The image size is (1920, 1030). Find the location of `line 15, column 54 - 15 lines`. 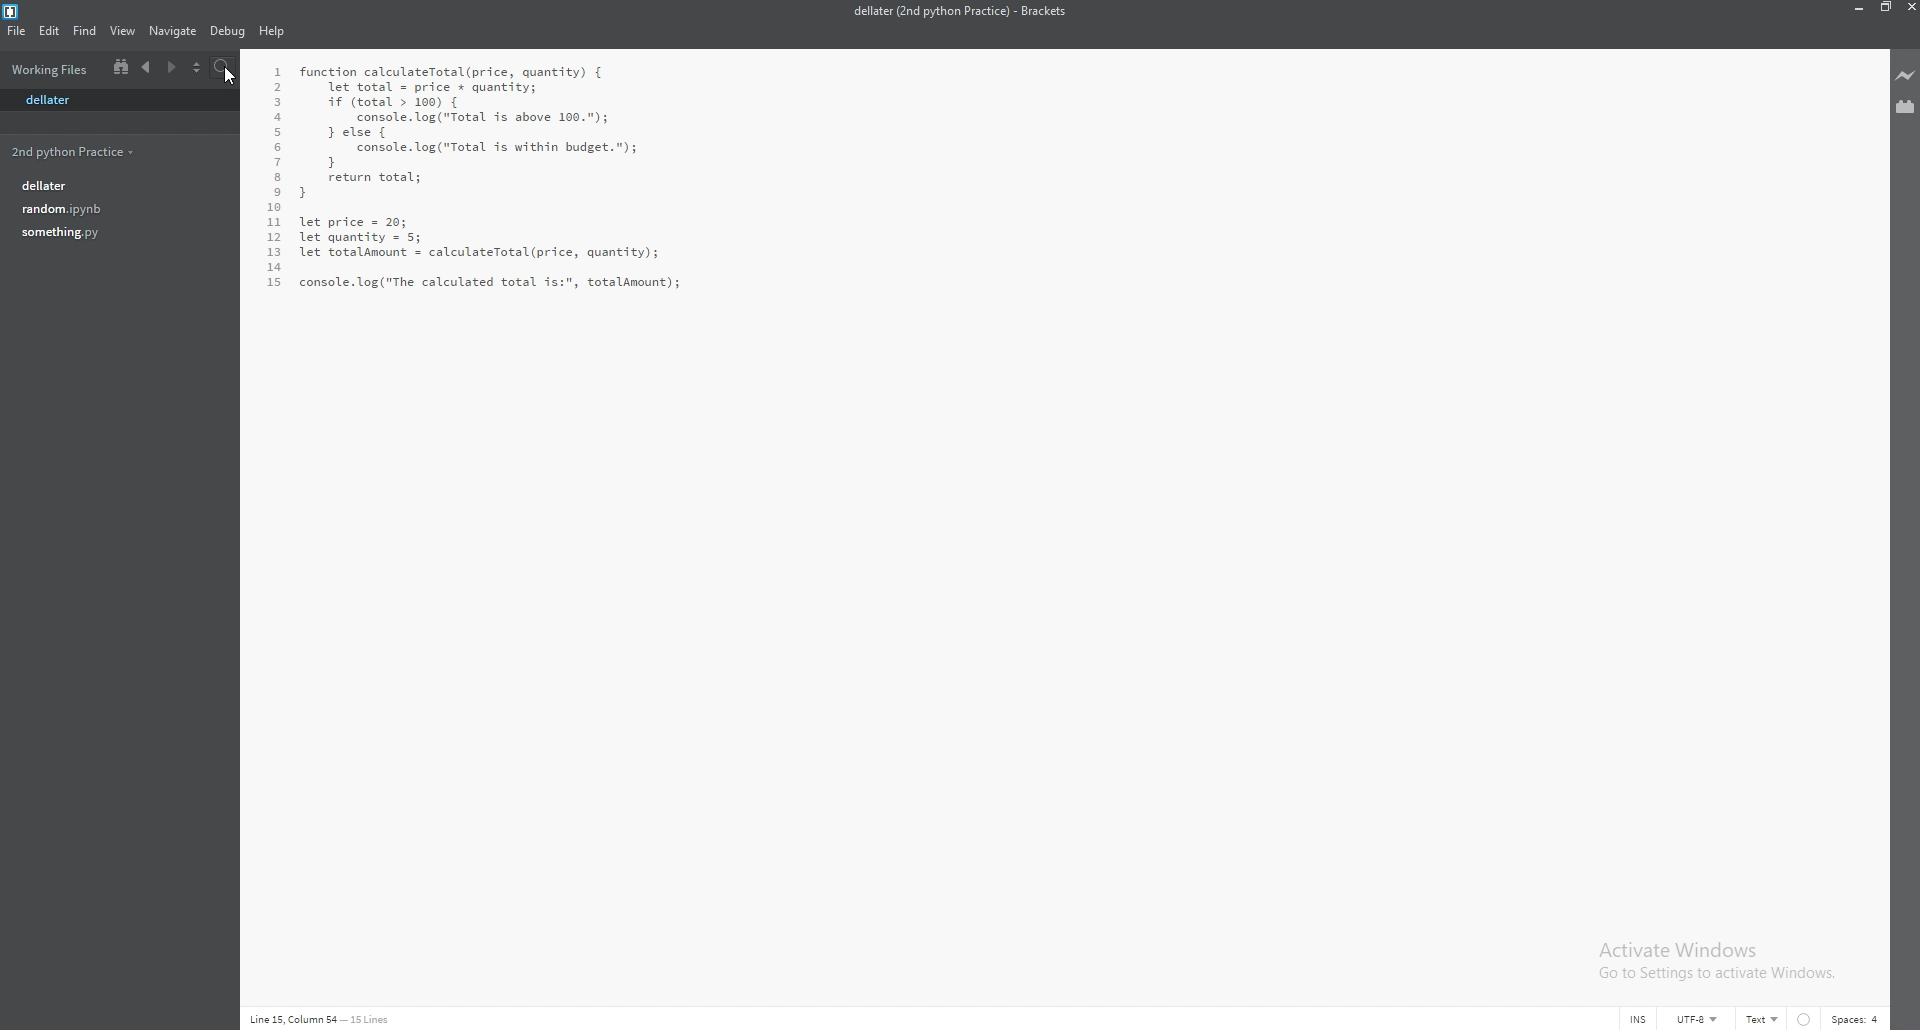

line 15, column 54 - 15 lines is located at coordinates (322, 1019).